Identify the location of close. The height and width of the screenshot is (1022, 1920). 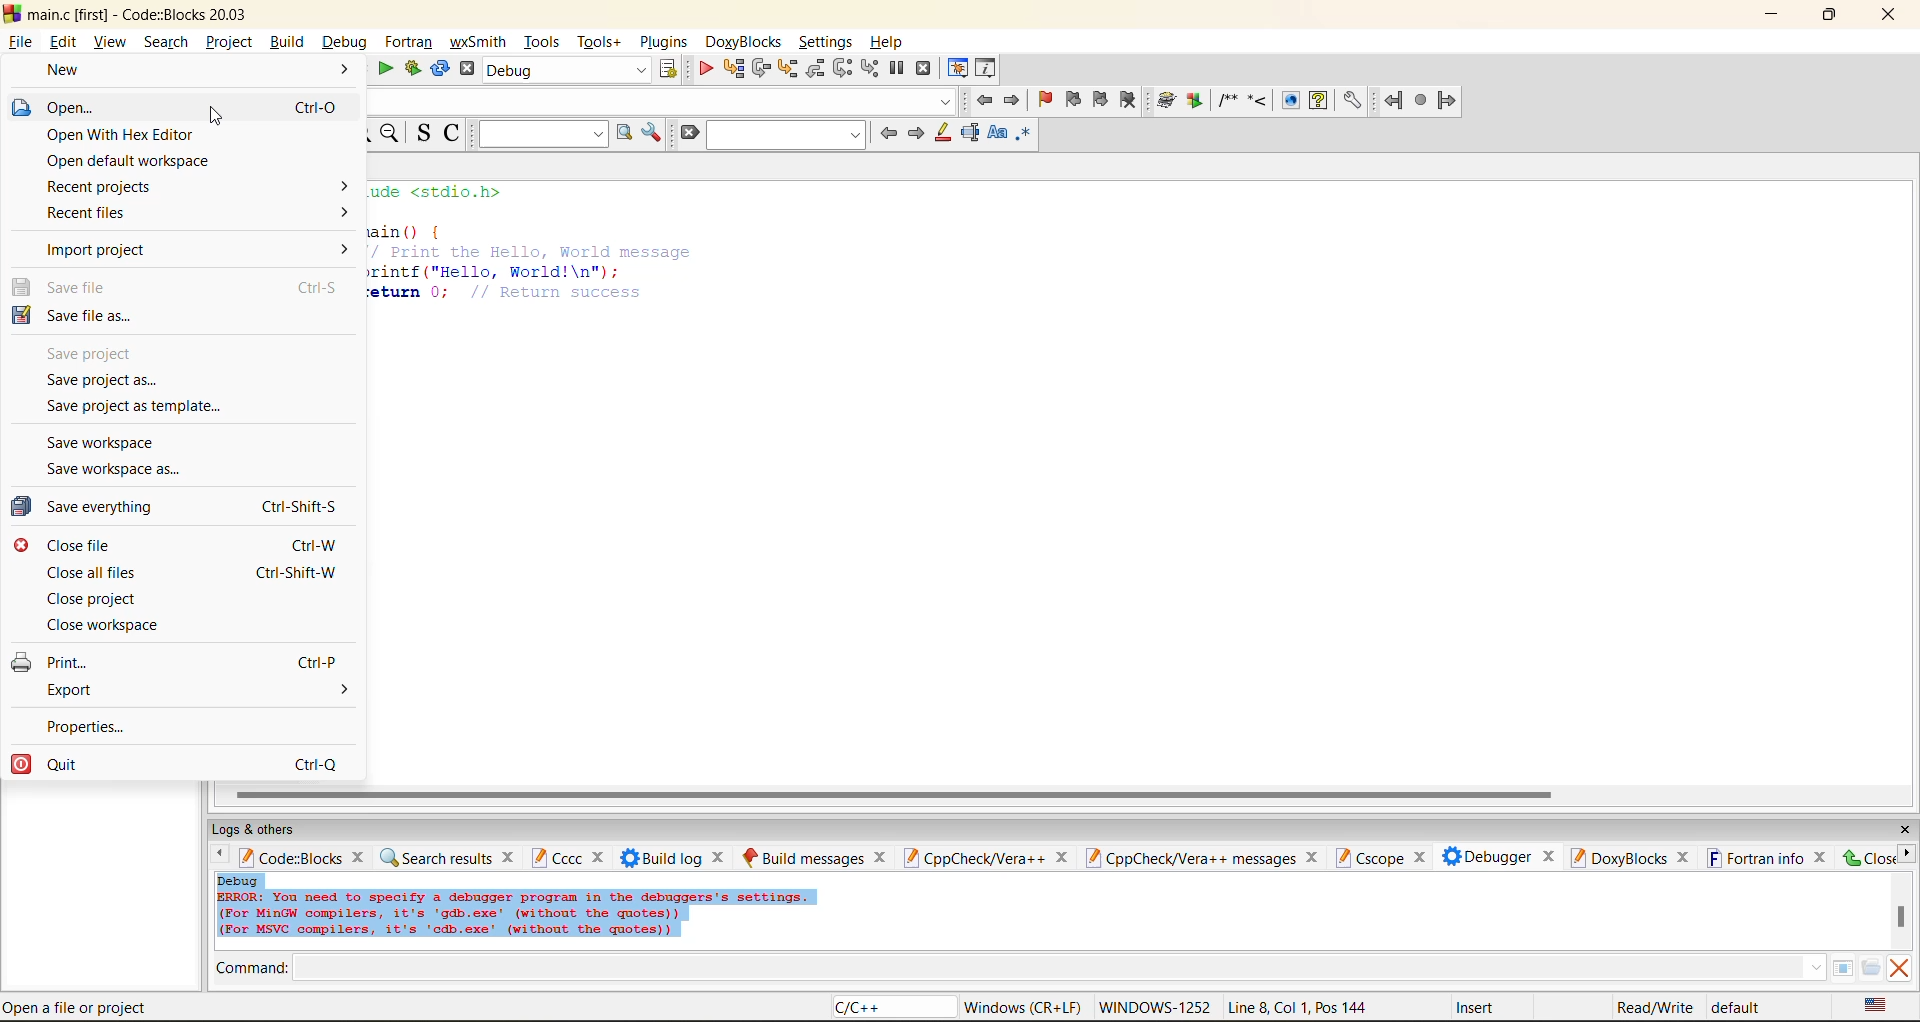
(361, 856).